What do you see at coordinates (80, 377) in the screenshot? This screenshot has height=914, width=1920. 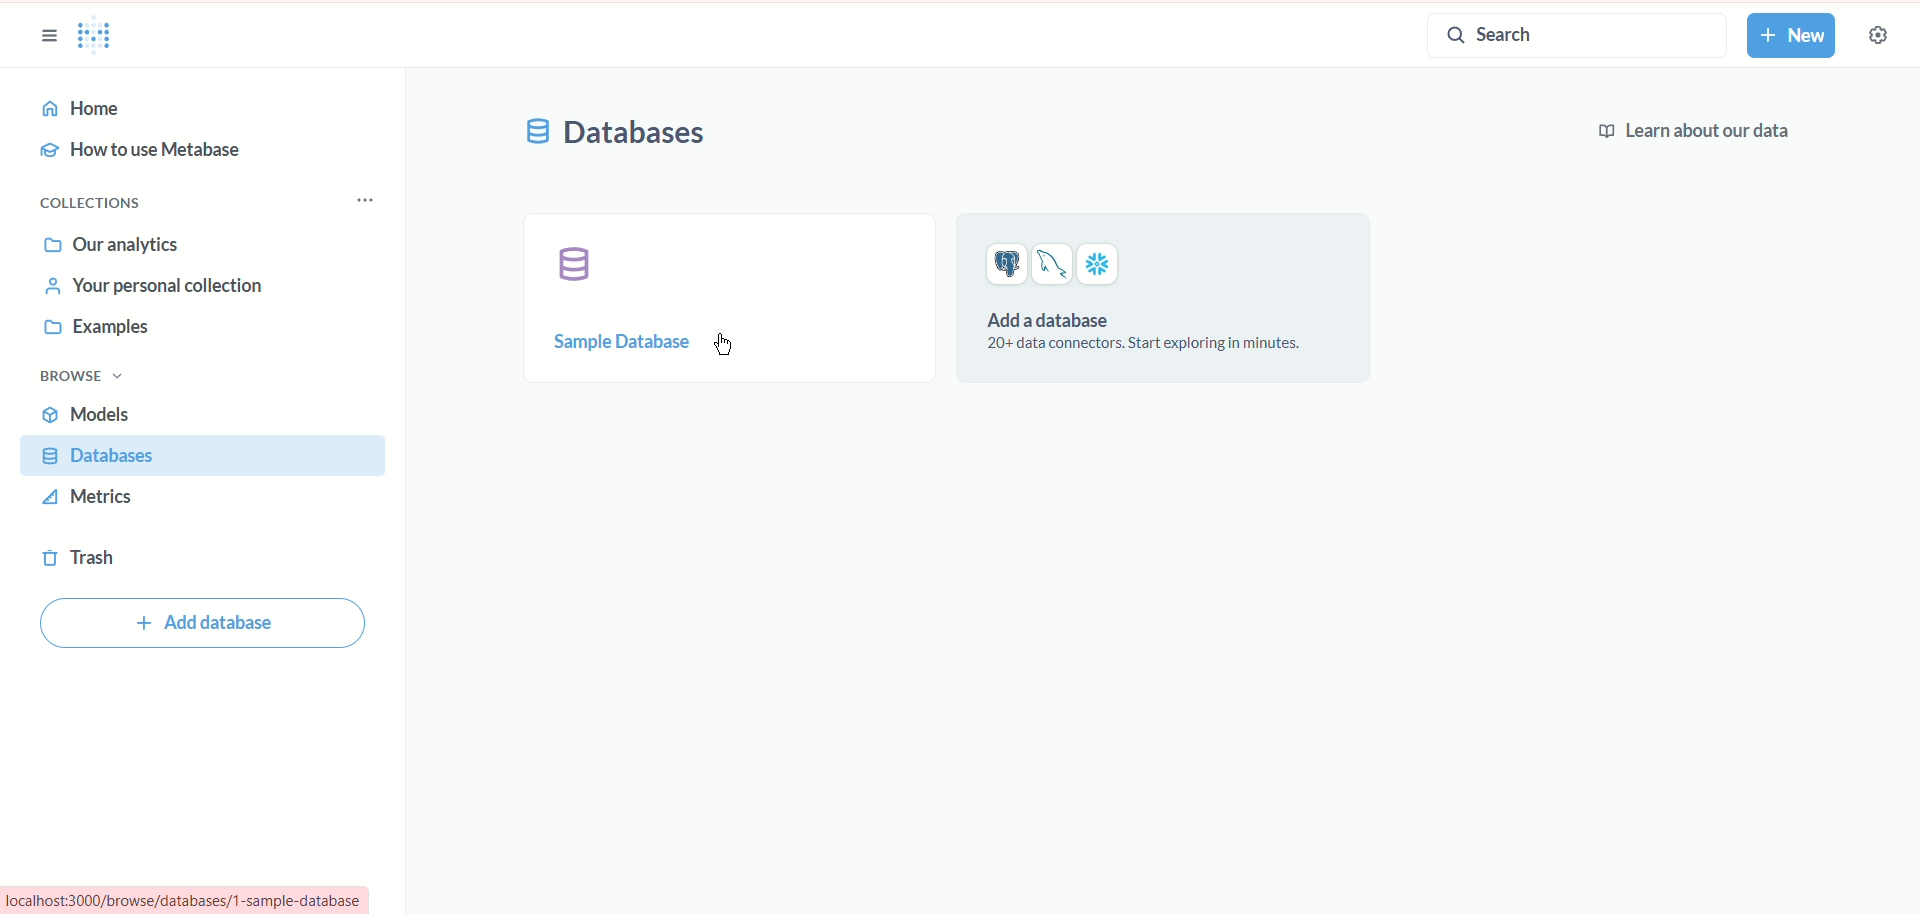 I see `browse` at bounding box center [80, 377].